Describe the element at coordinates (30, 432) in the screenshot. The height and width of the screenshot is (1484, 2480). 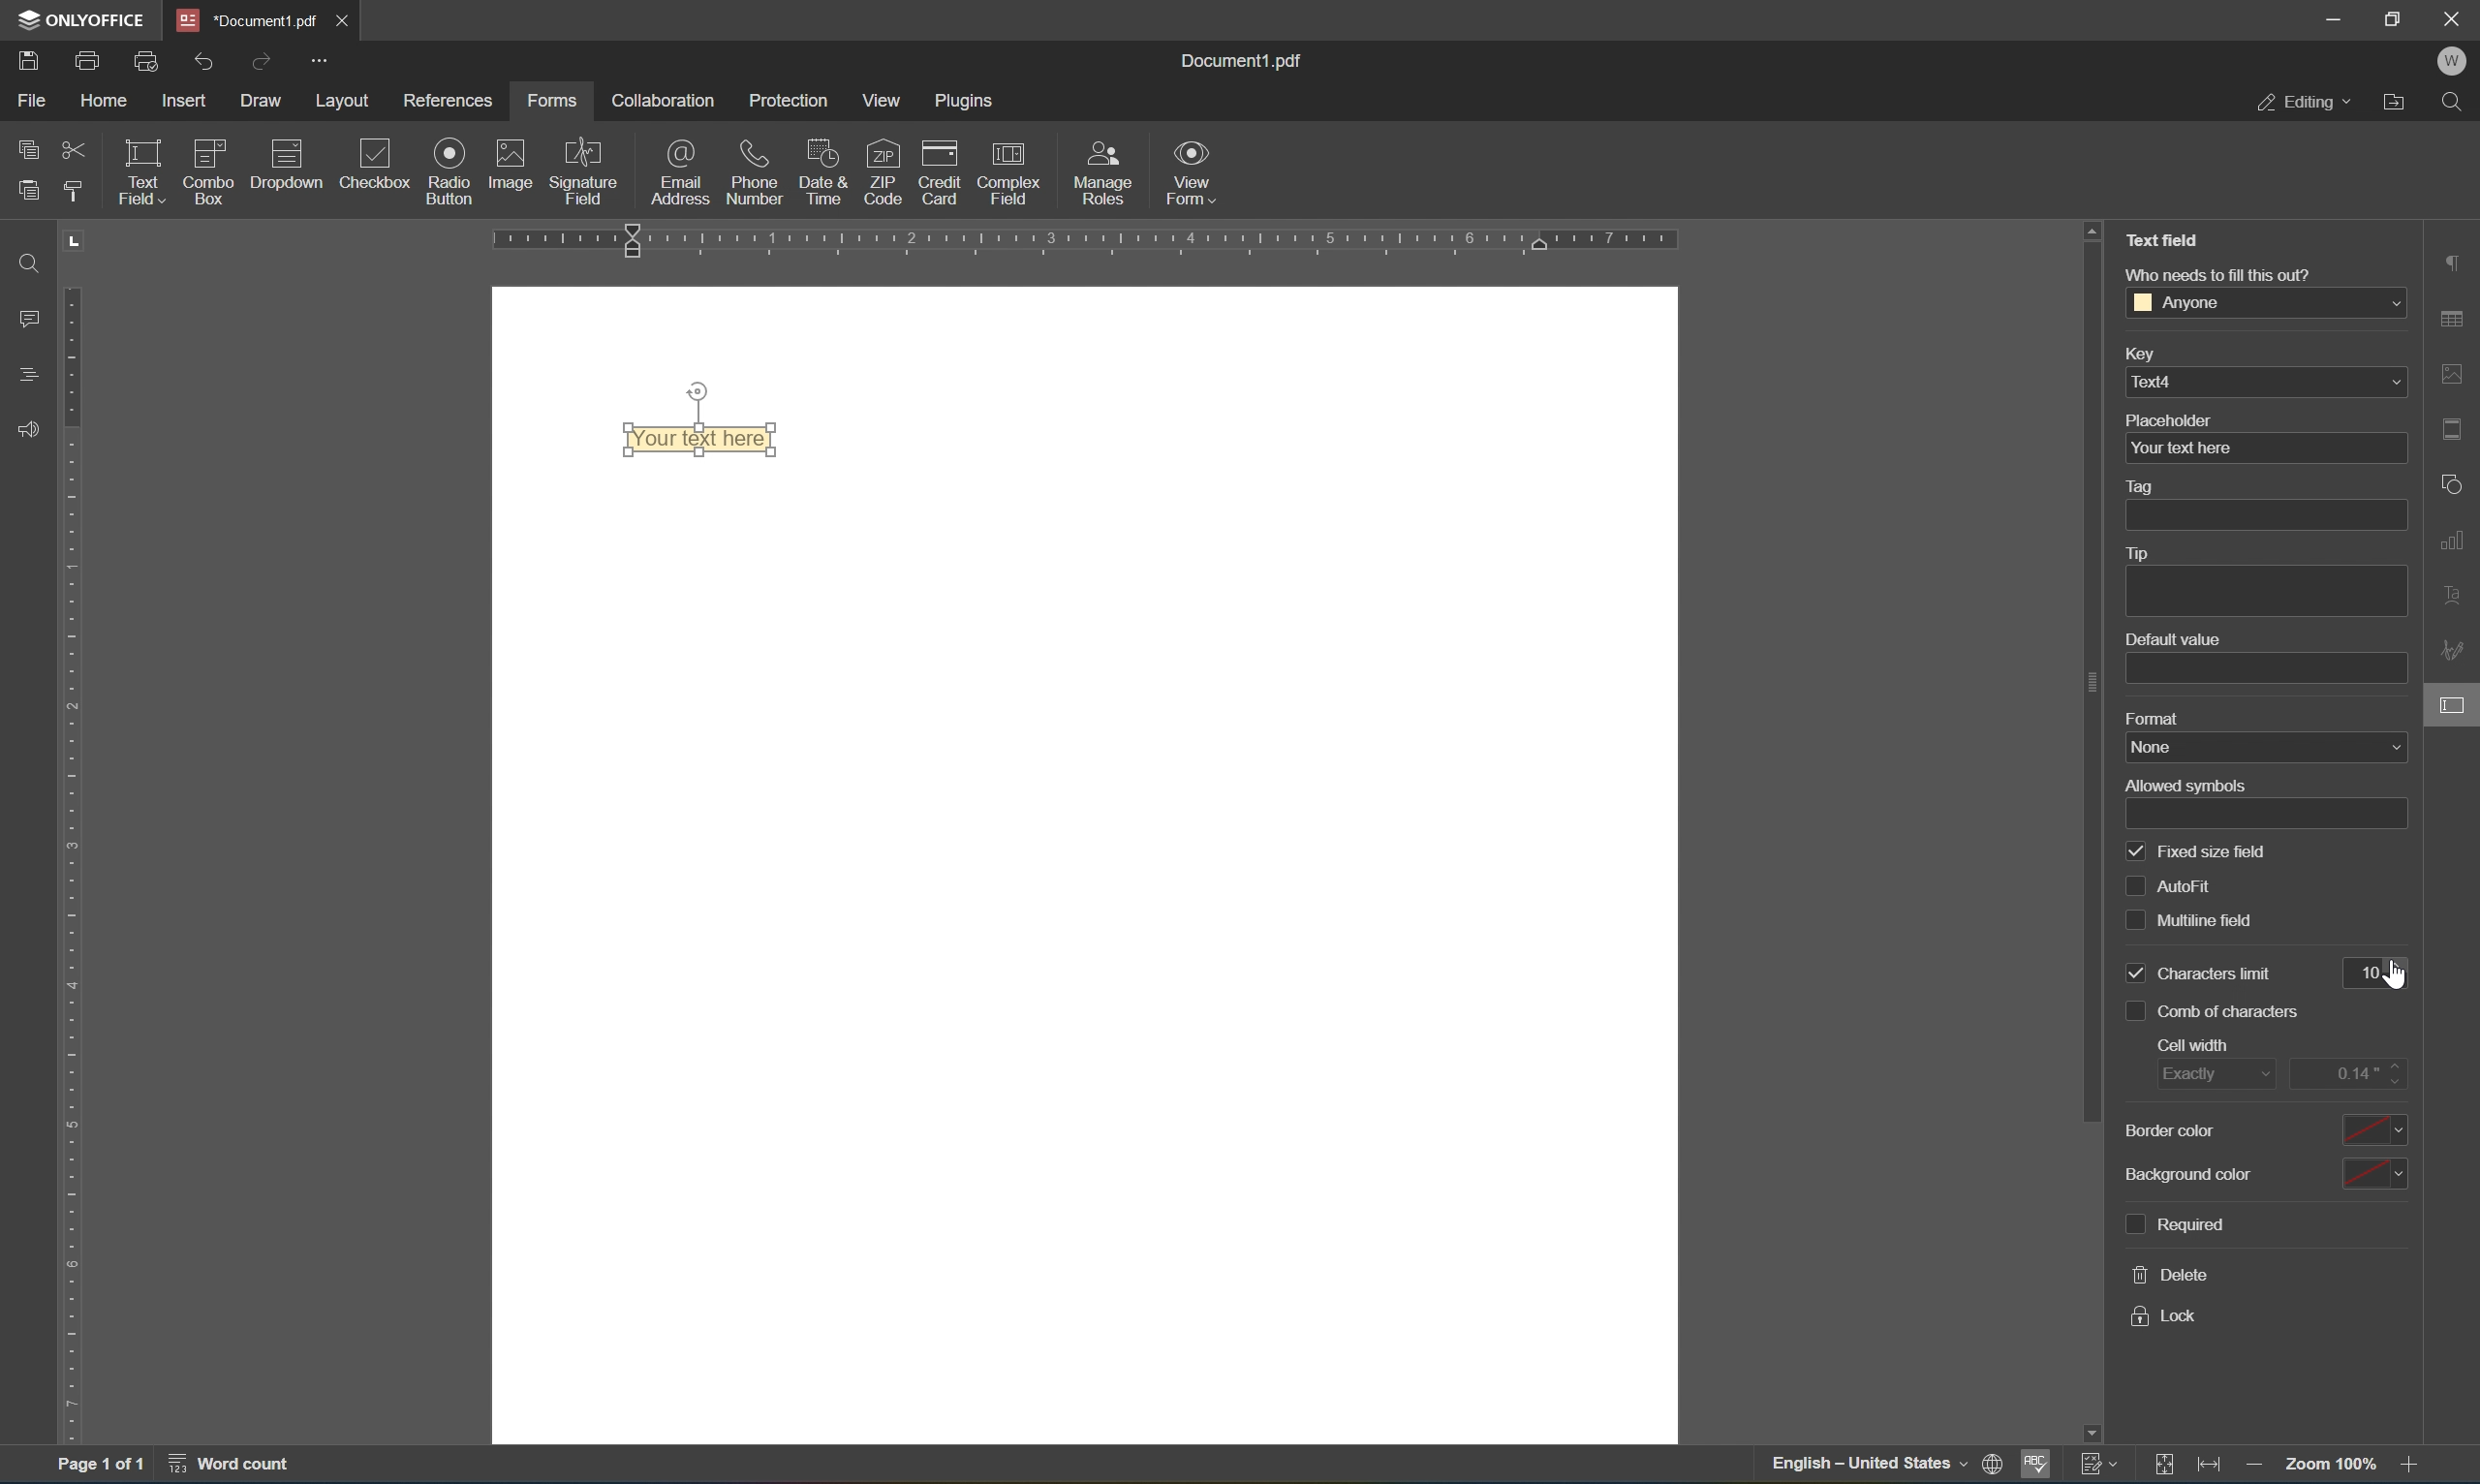
I see `feedback and support` at that location.